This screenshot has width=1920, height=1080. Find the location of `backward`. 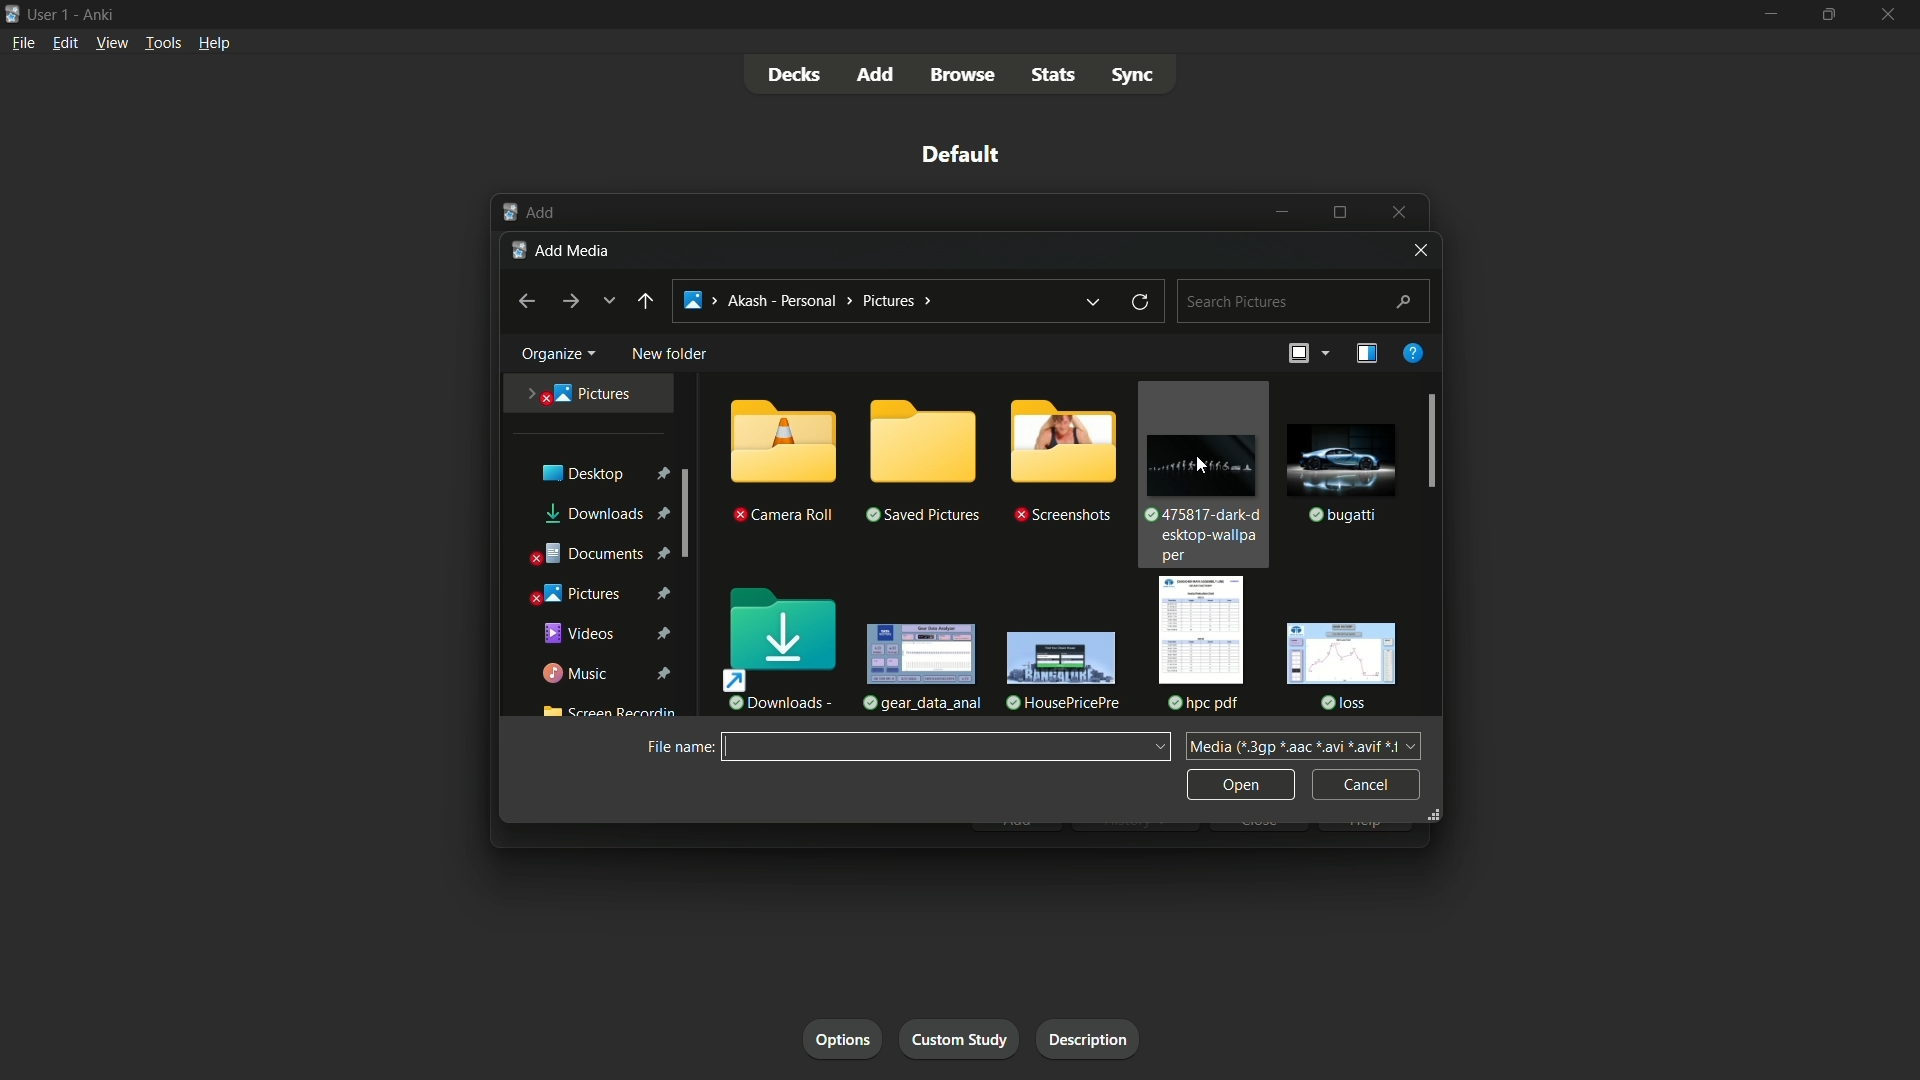

backward is located at coordinates (524, 302).